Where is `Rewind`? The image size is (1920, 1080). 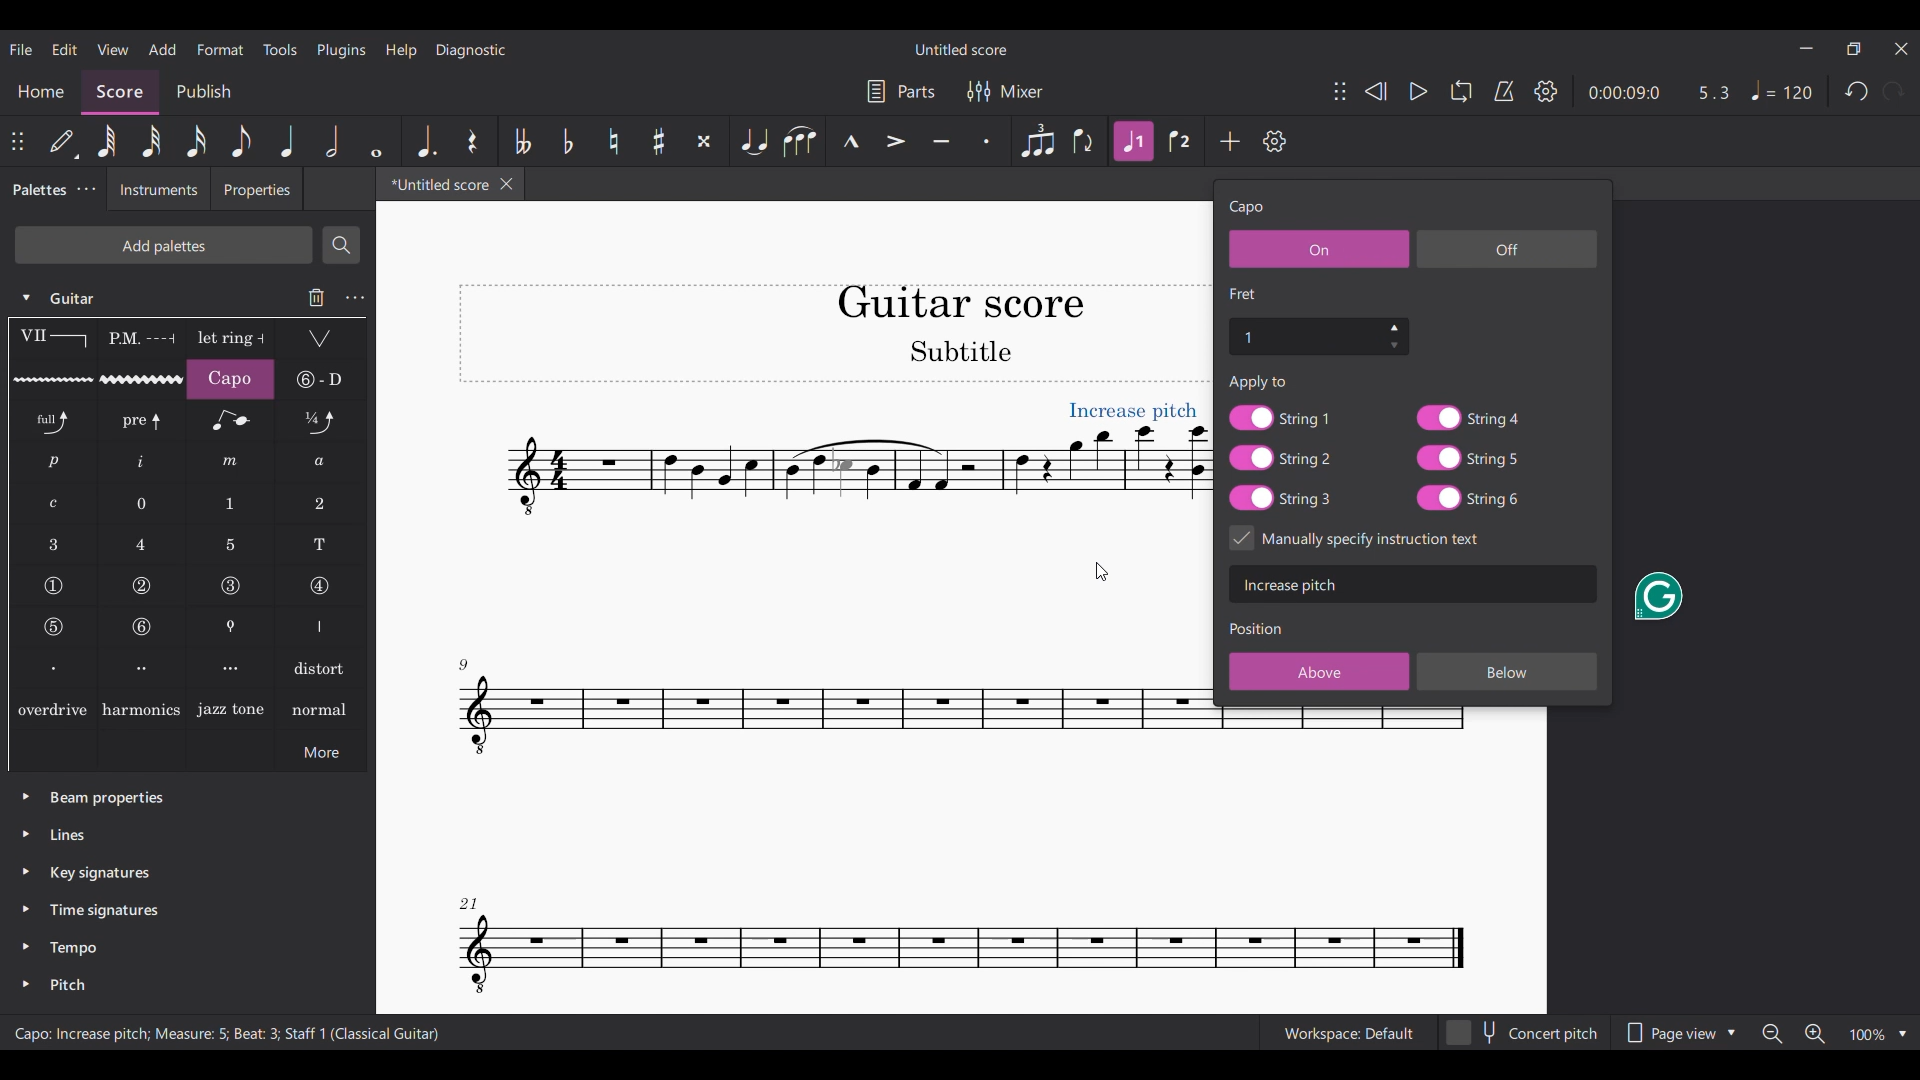
Rewind is located at coordinates (1376, 91).